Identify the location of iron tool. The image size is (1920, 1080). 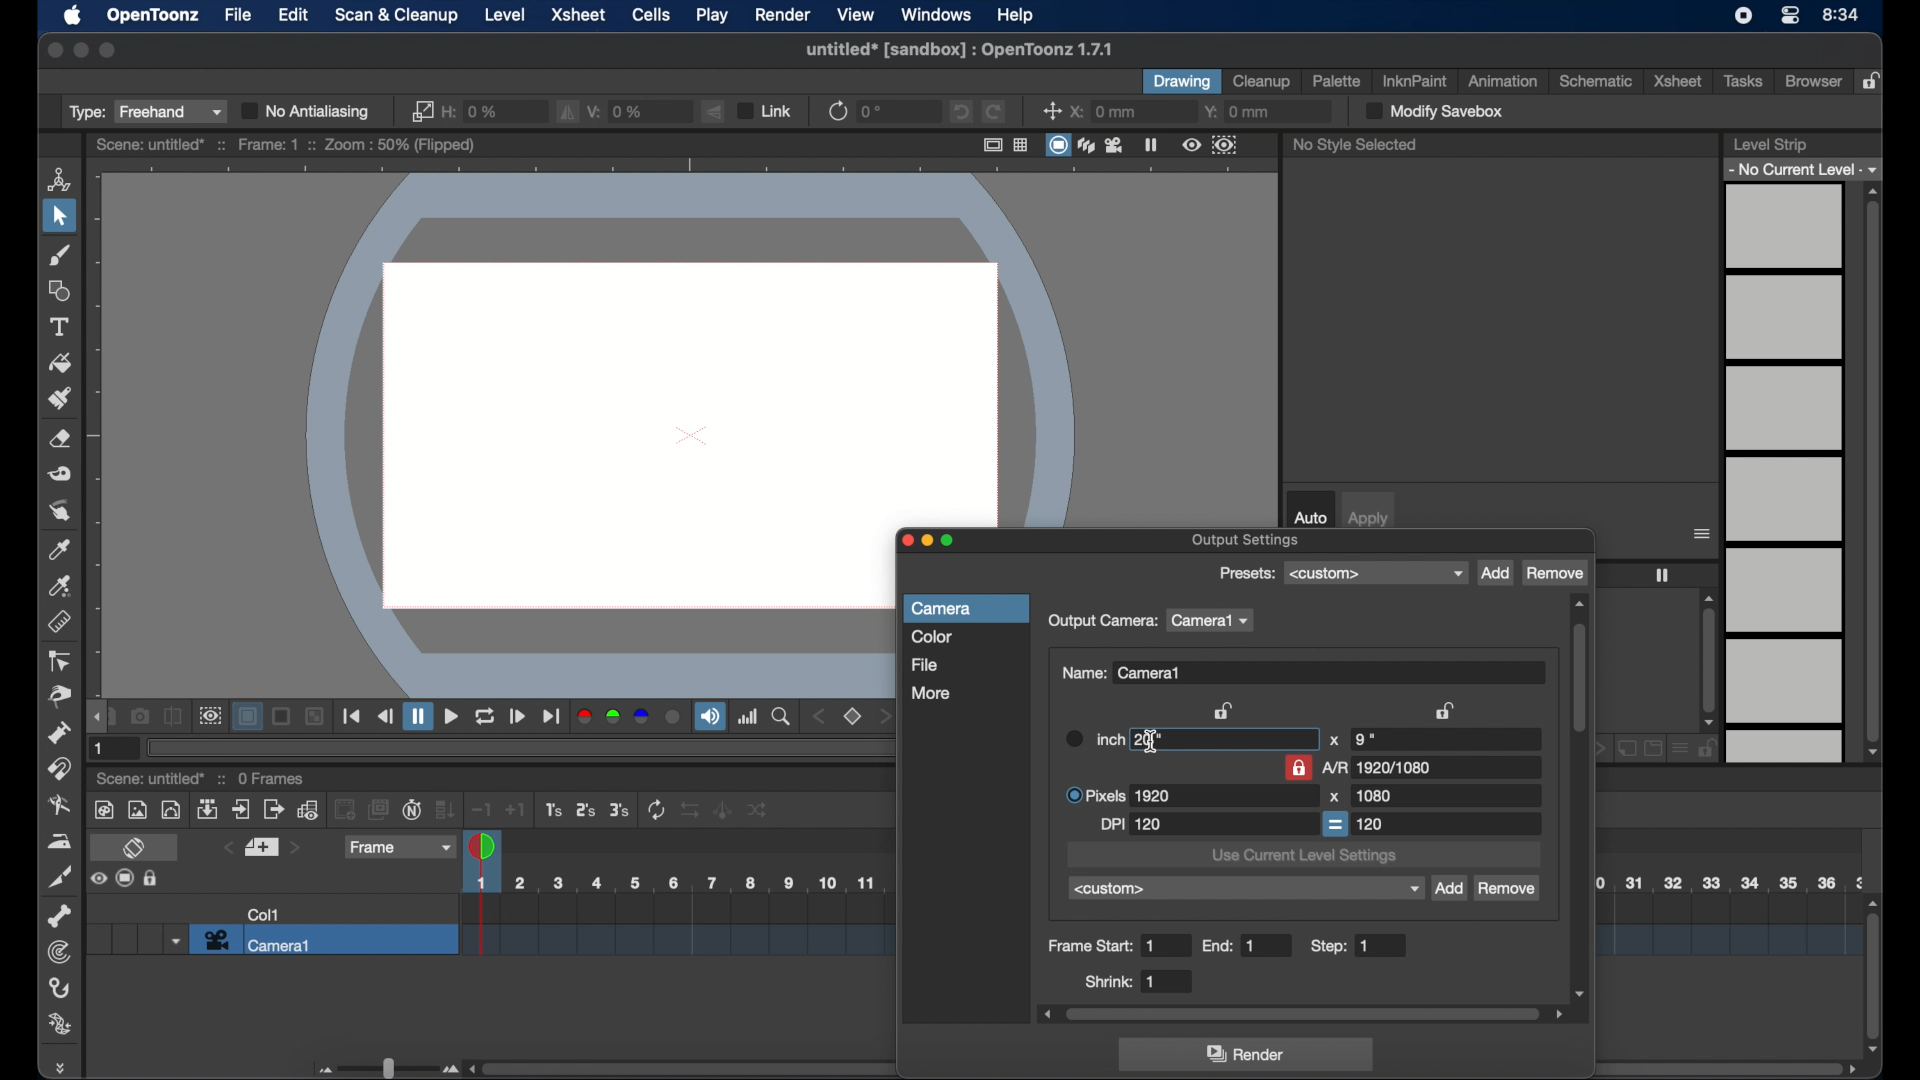
(59, 841).